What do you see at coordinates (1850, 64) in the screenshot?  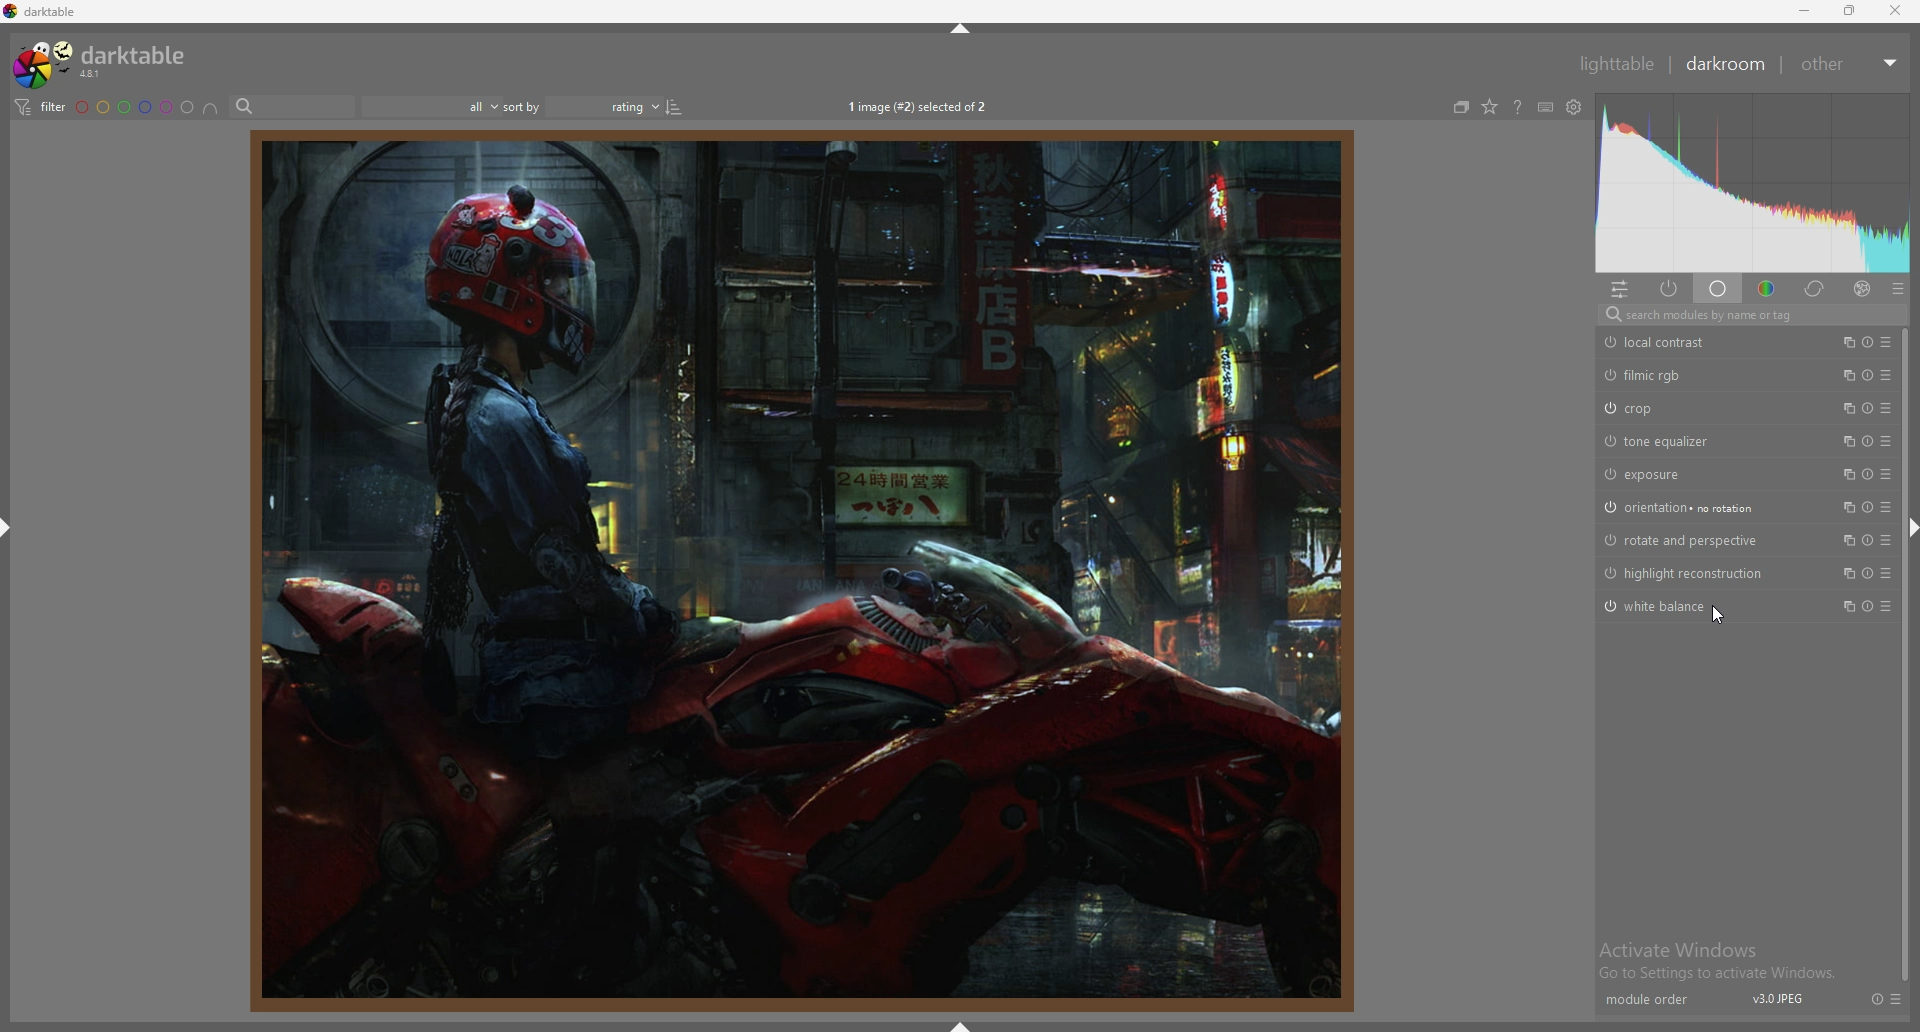 I see `other` at bounding box center [1850, 64].